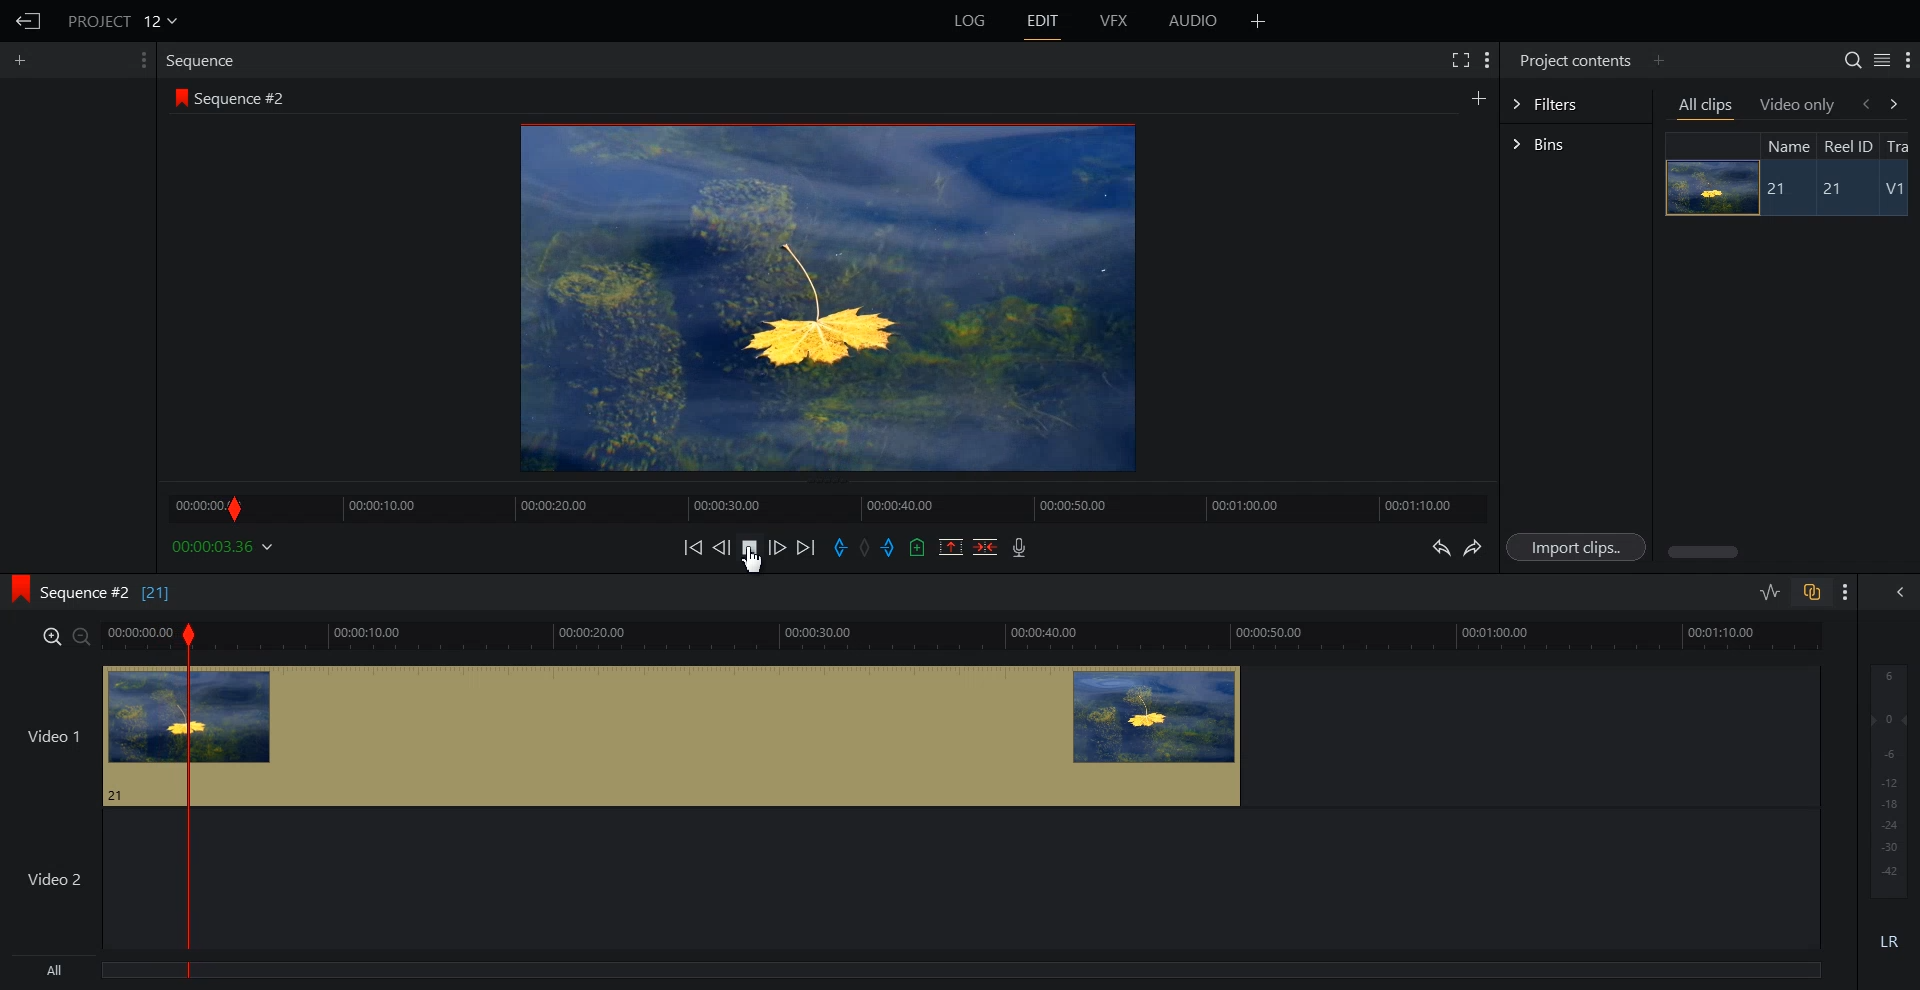  I want to click on Tra, so click(1900, 145).